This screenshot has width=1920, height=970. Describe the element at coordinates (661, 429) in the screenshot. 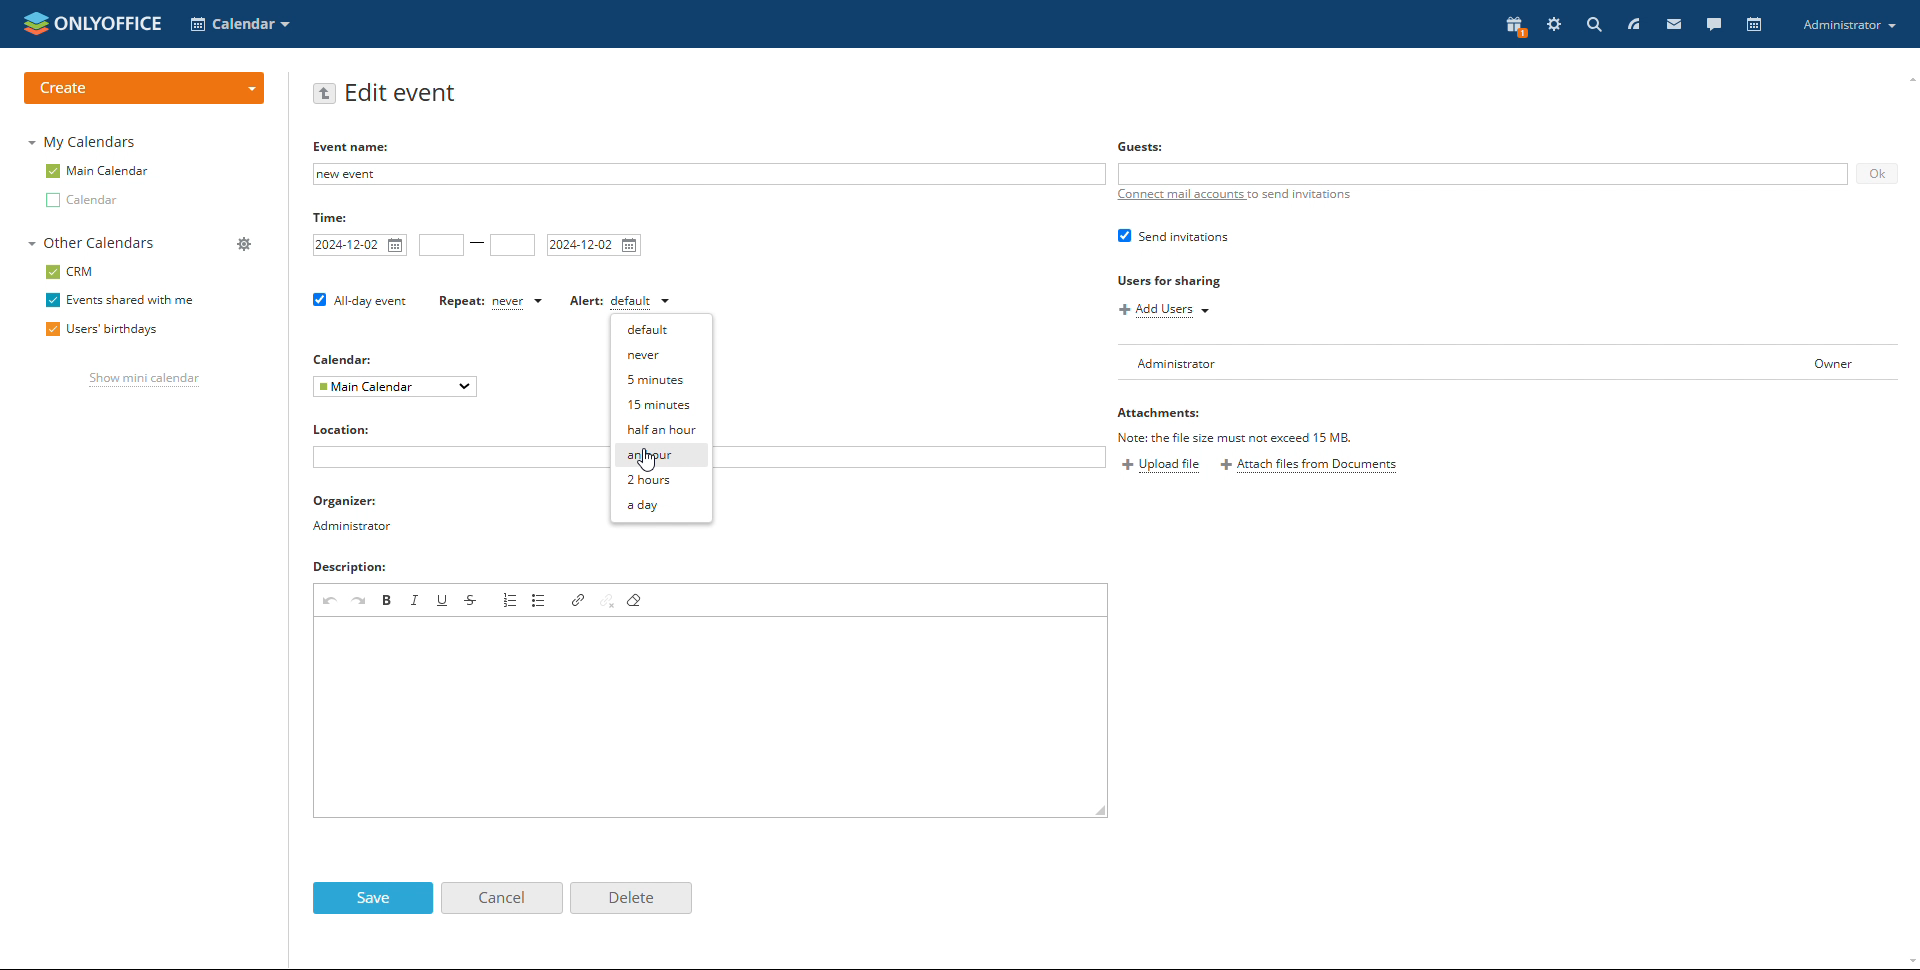

I see `half an hour` at that location.